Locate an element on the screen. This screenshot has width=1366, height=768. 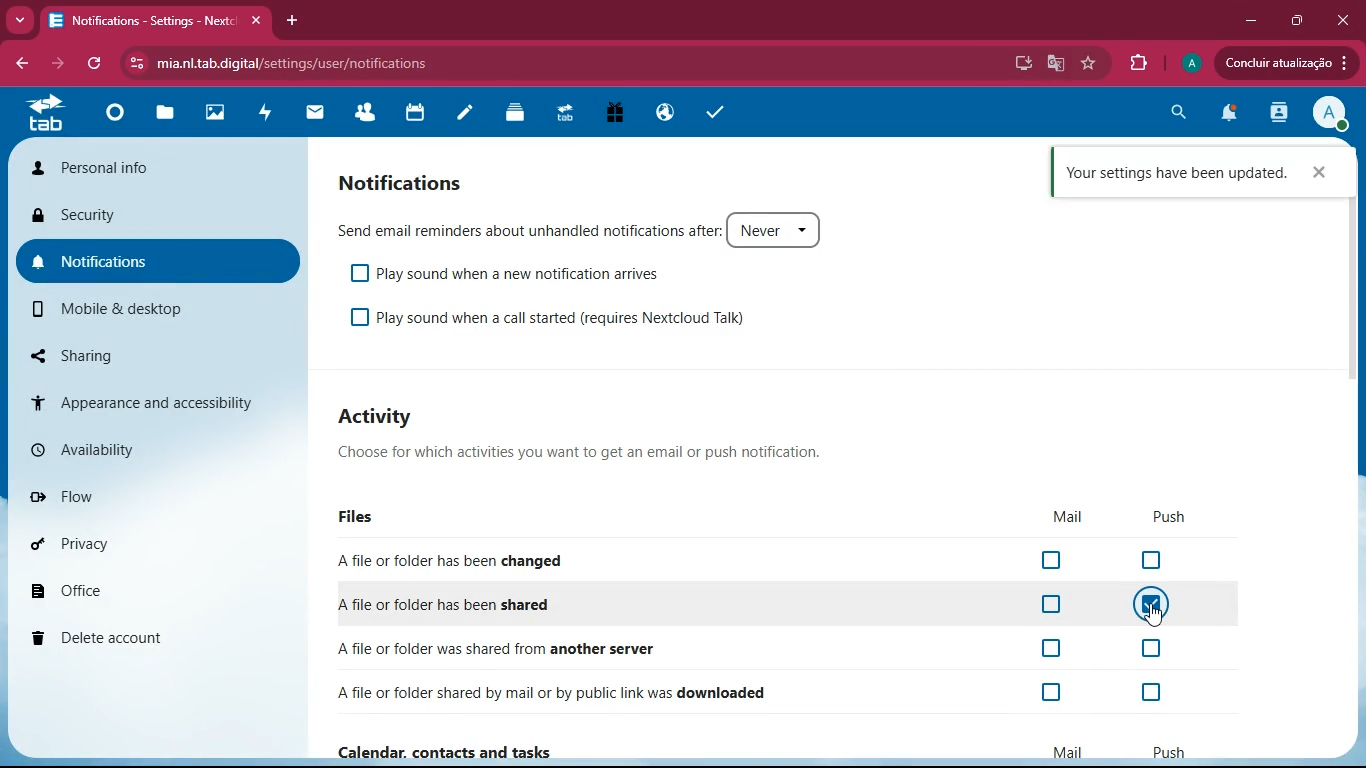
files is located at coordinates (364, 518).